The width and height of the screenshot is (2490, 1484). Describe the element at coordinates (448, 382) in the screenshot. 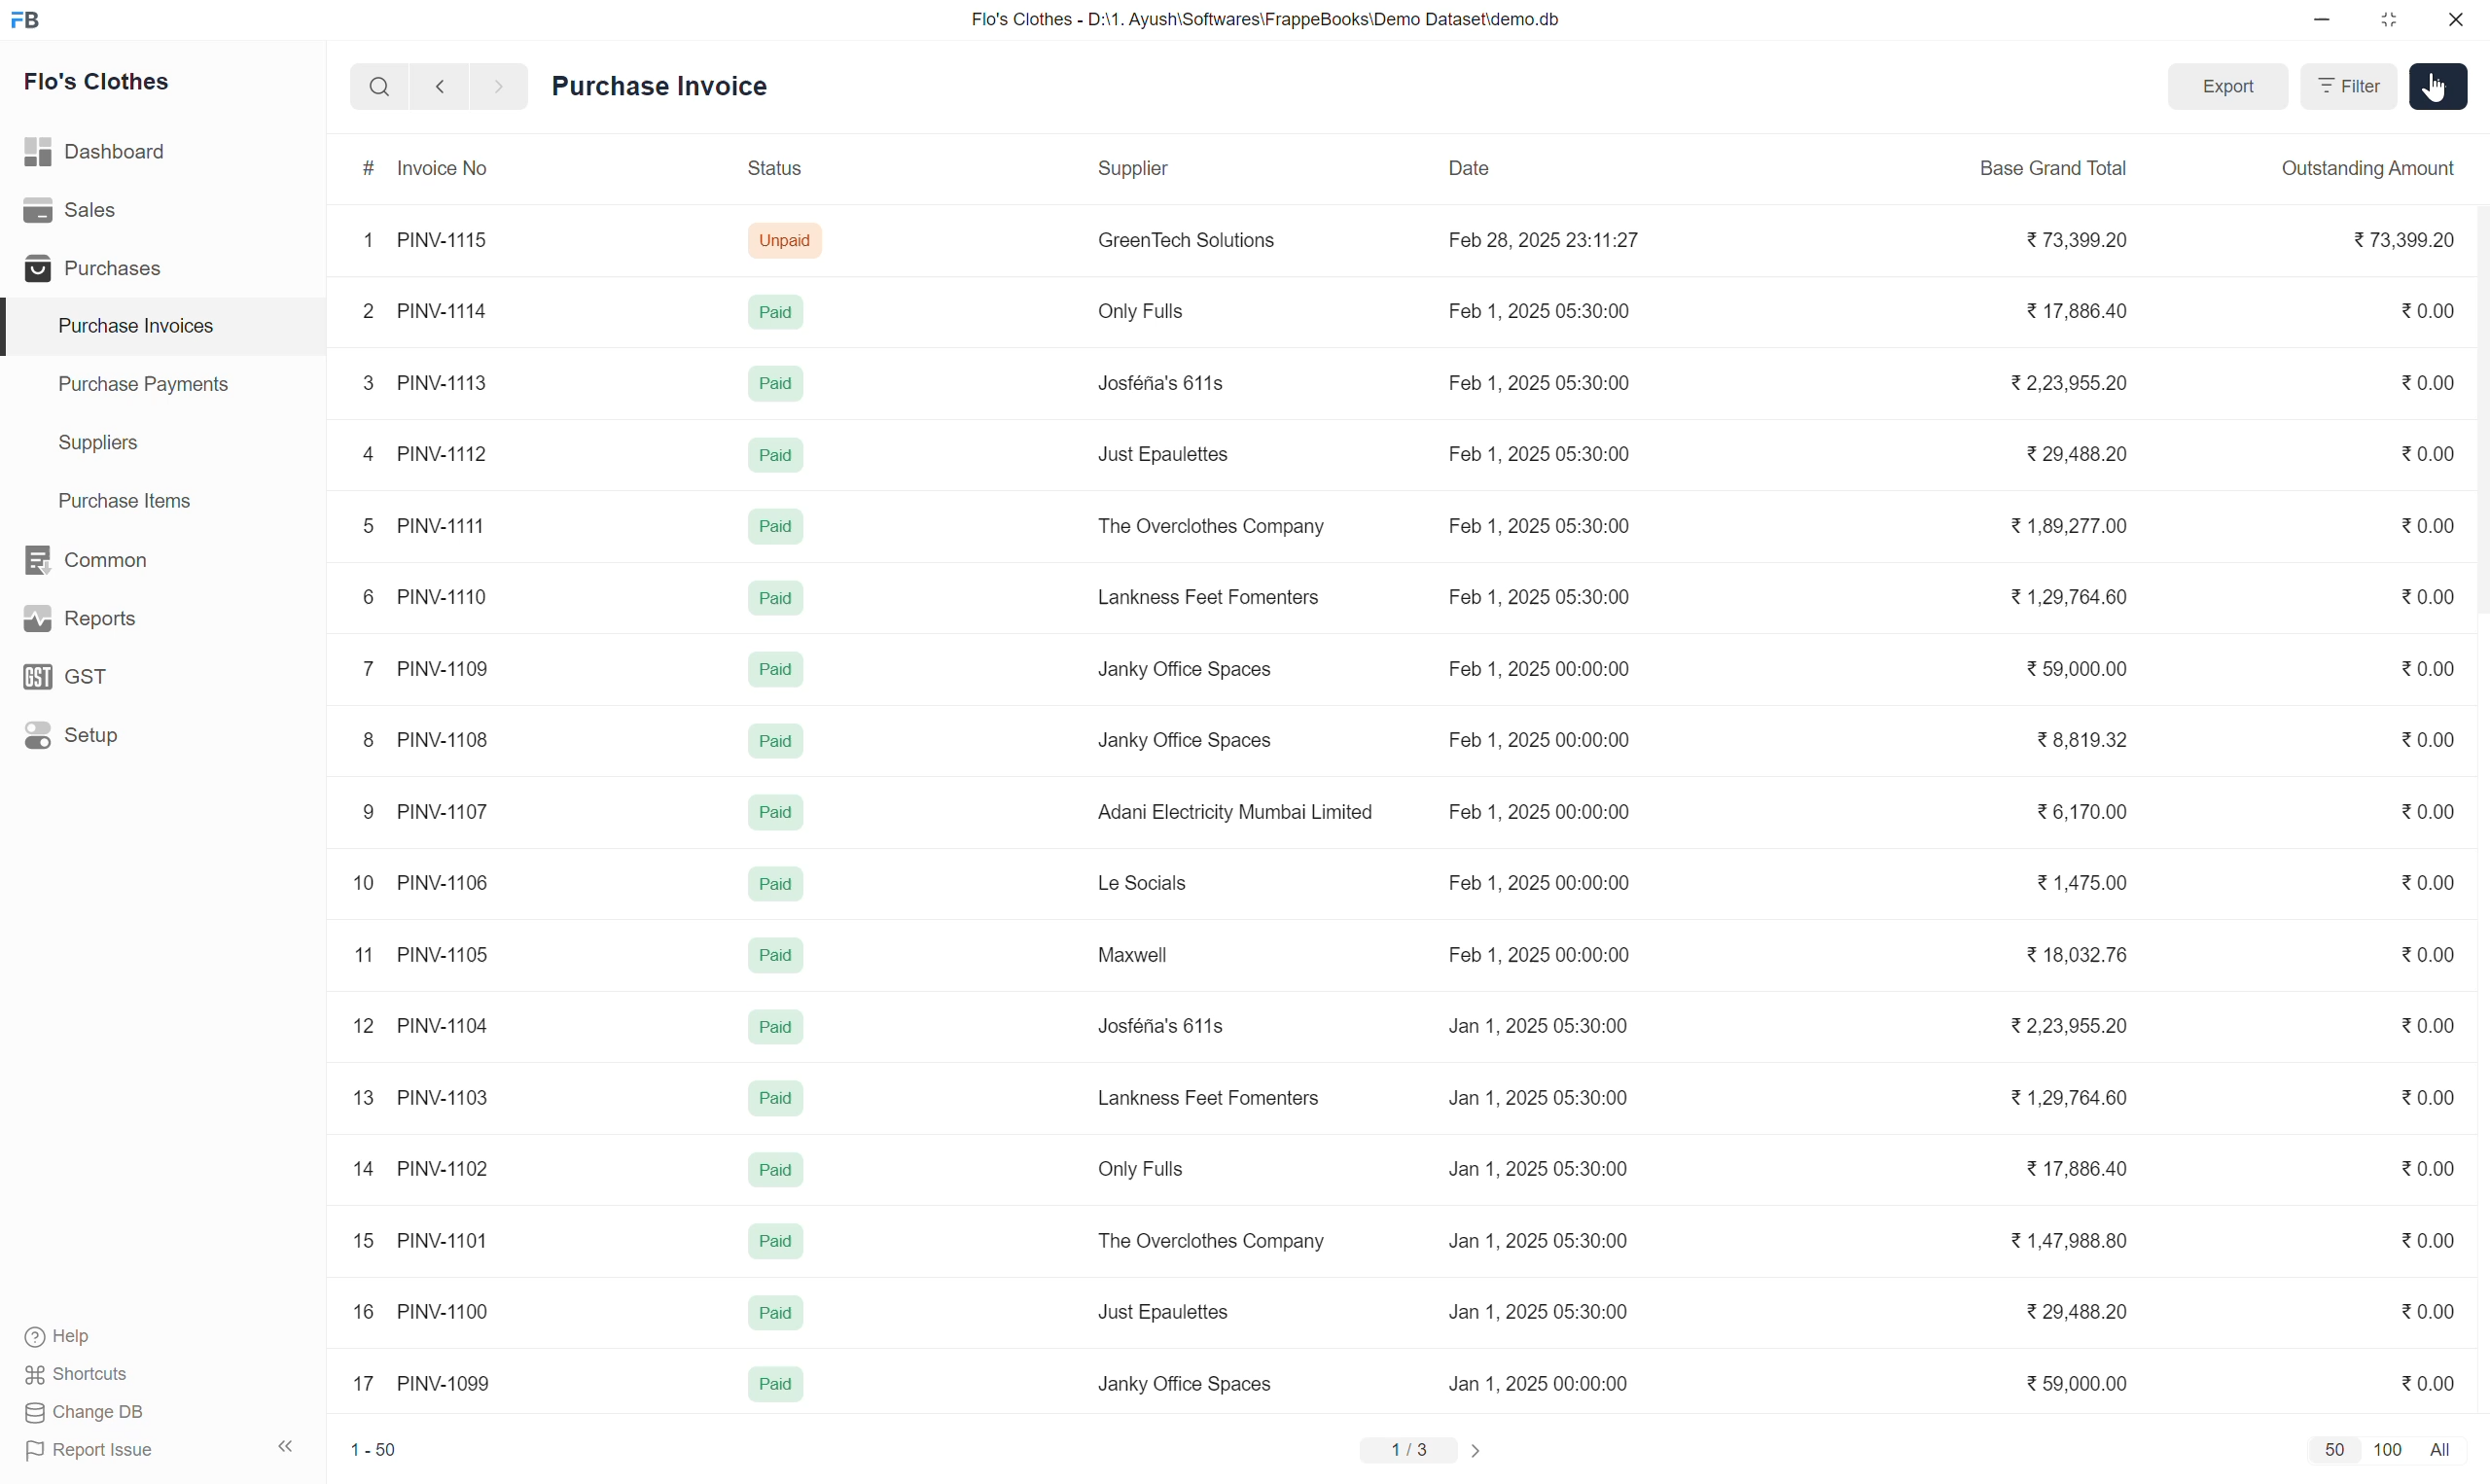

I see `PINV-1113` at that location.